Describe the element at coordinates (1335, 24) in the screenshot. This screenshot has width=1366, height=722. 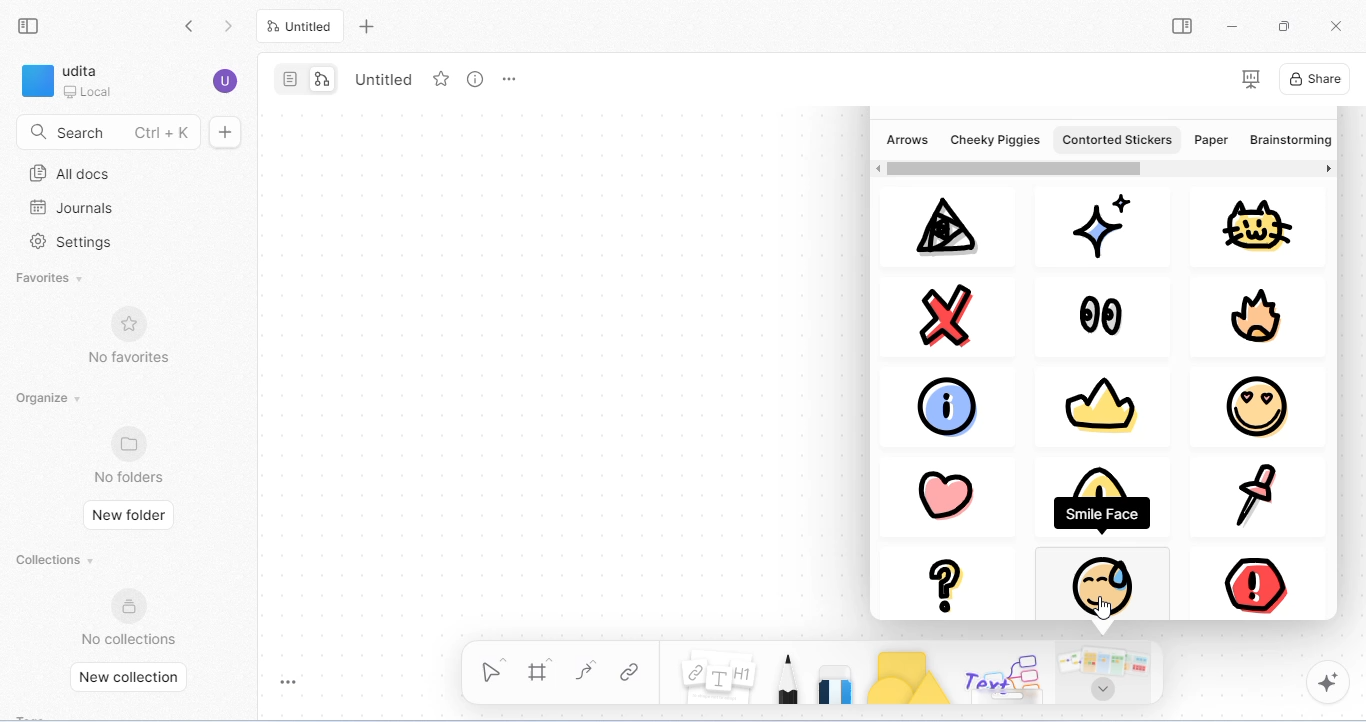
I see `close` at that location.